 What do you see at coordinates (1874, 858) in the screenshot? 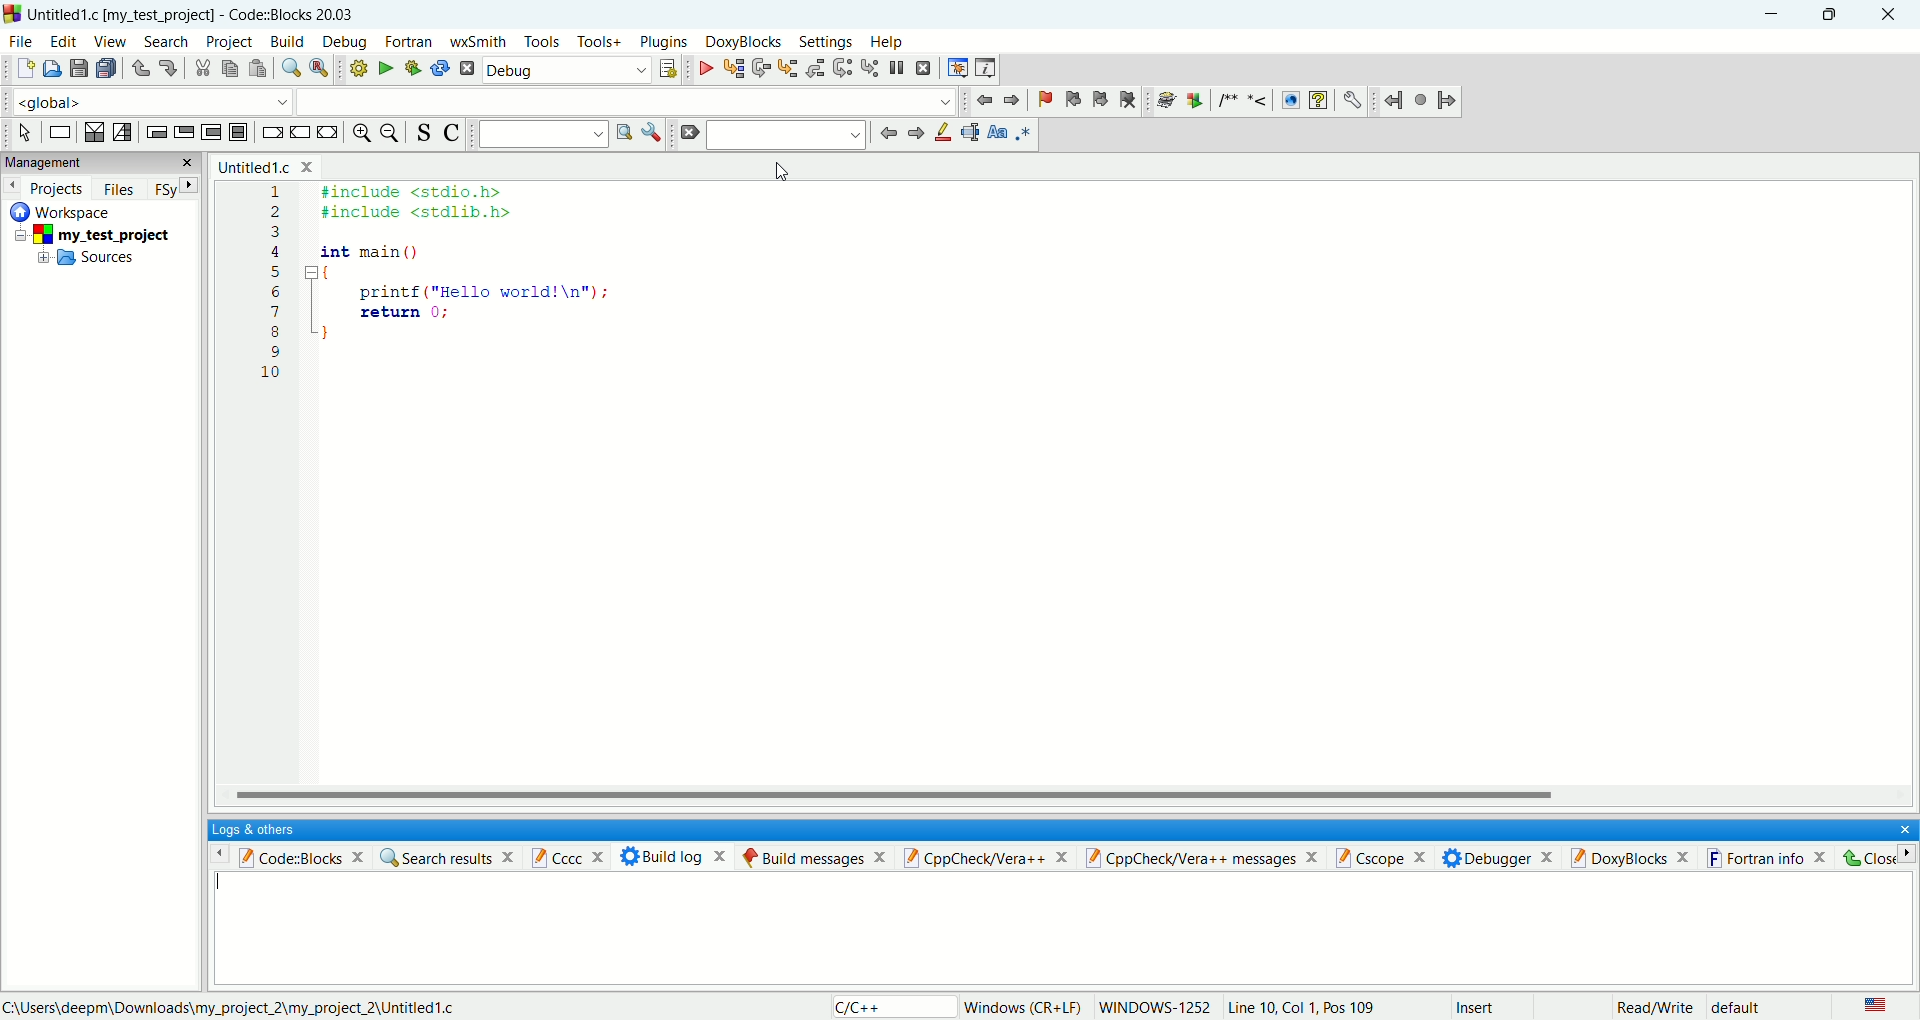
I see `close` at bounding box center [1874, 858].